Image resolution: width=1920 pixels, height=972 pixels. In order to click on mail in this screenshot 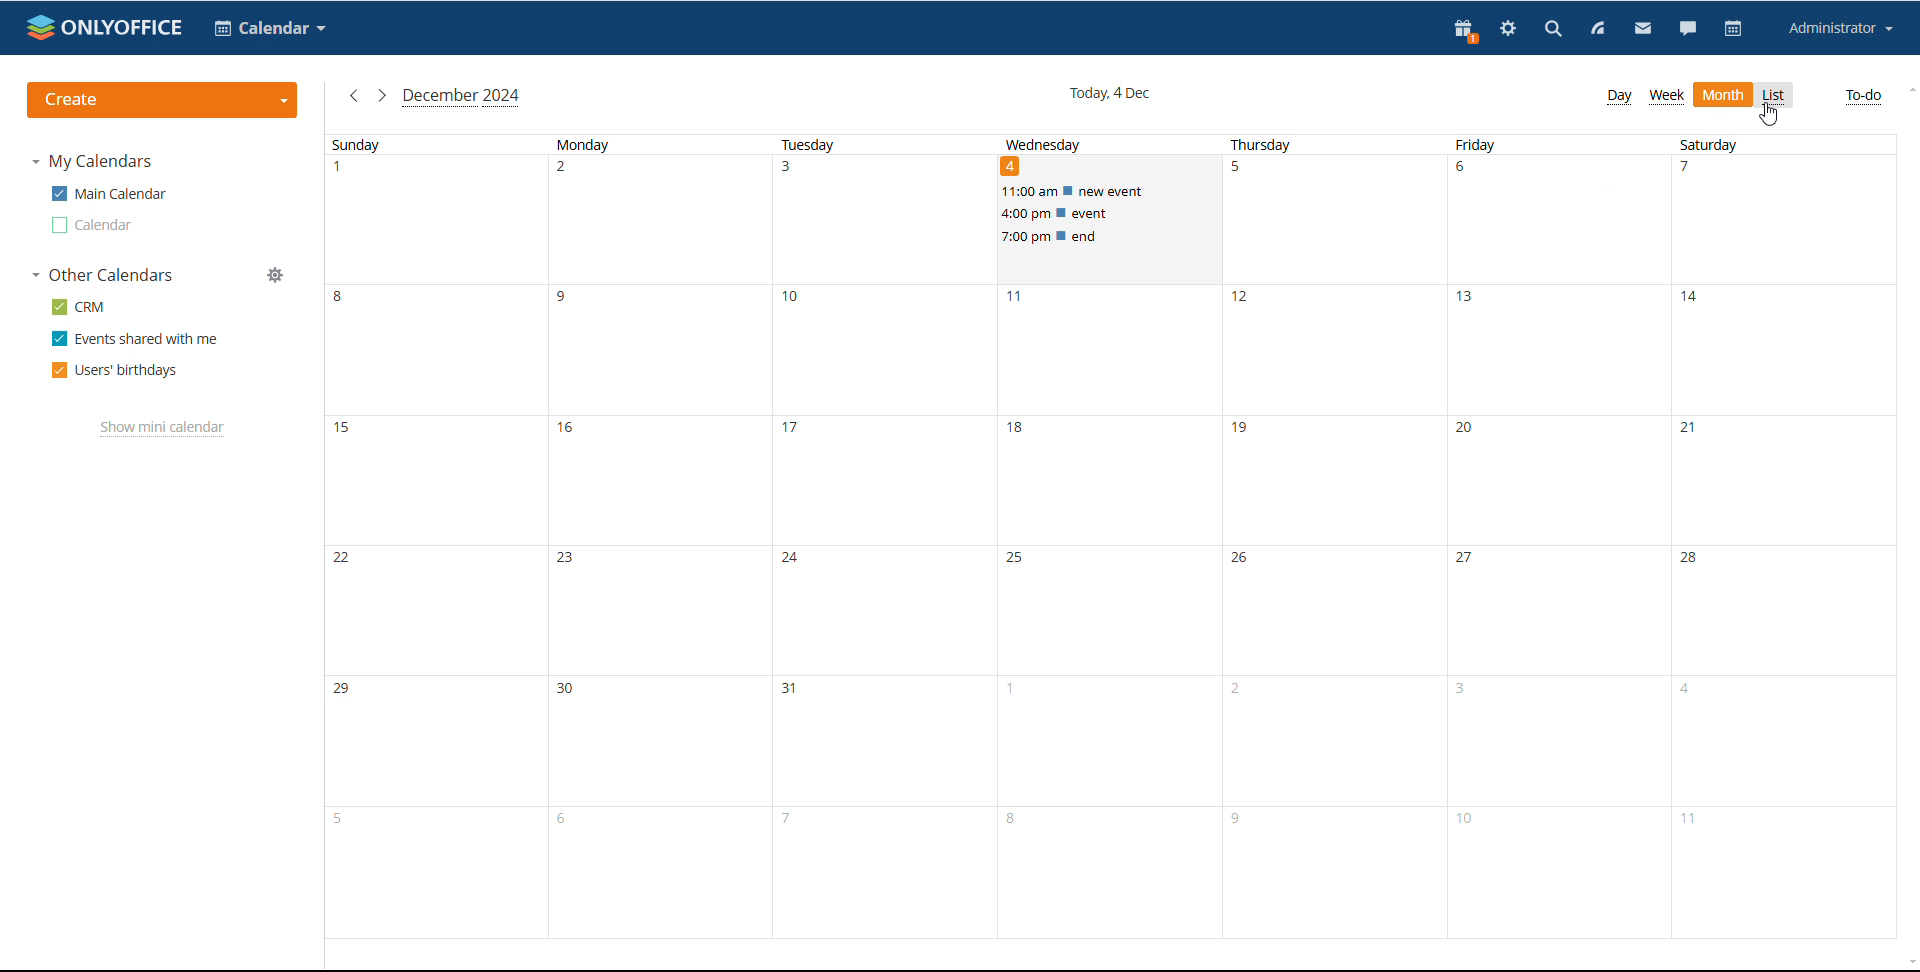, I will do `click(1640, 30)`.